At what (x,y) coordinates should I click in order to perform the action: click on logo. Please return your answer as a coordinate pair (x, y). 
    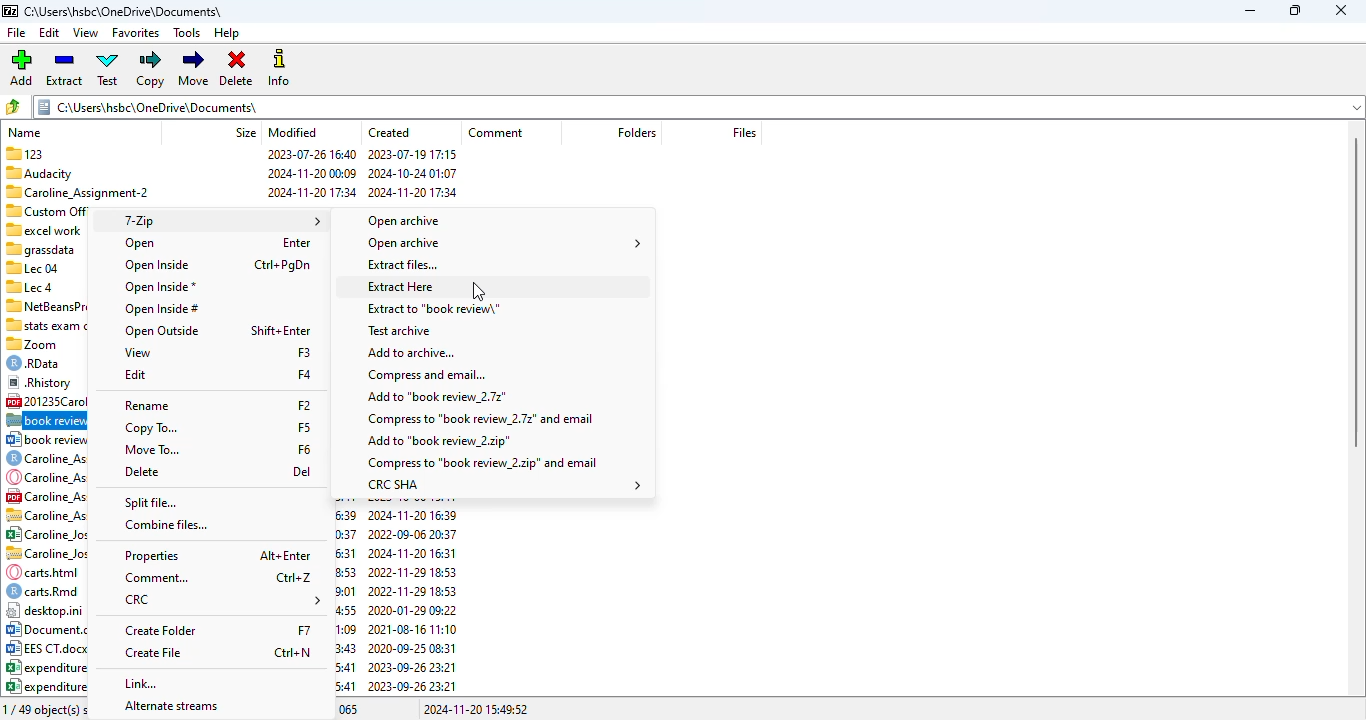
    Looking at the image, I should click on (10, 12).